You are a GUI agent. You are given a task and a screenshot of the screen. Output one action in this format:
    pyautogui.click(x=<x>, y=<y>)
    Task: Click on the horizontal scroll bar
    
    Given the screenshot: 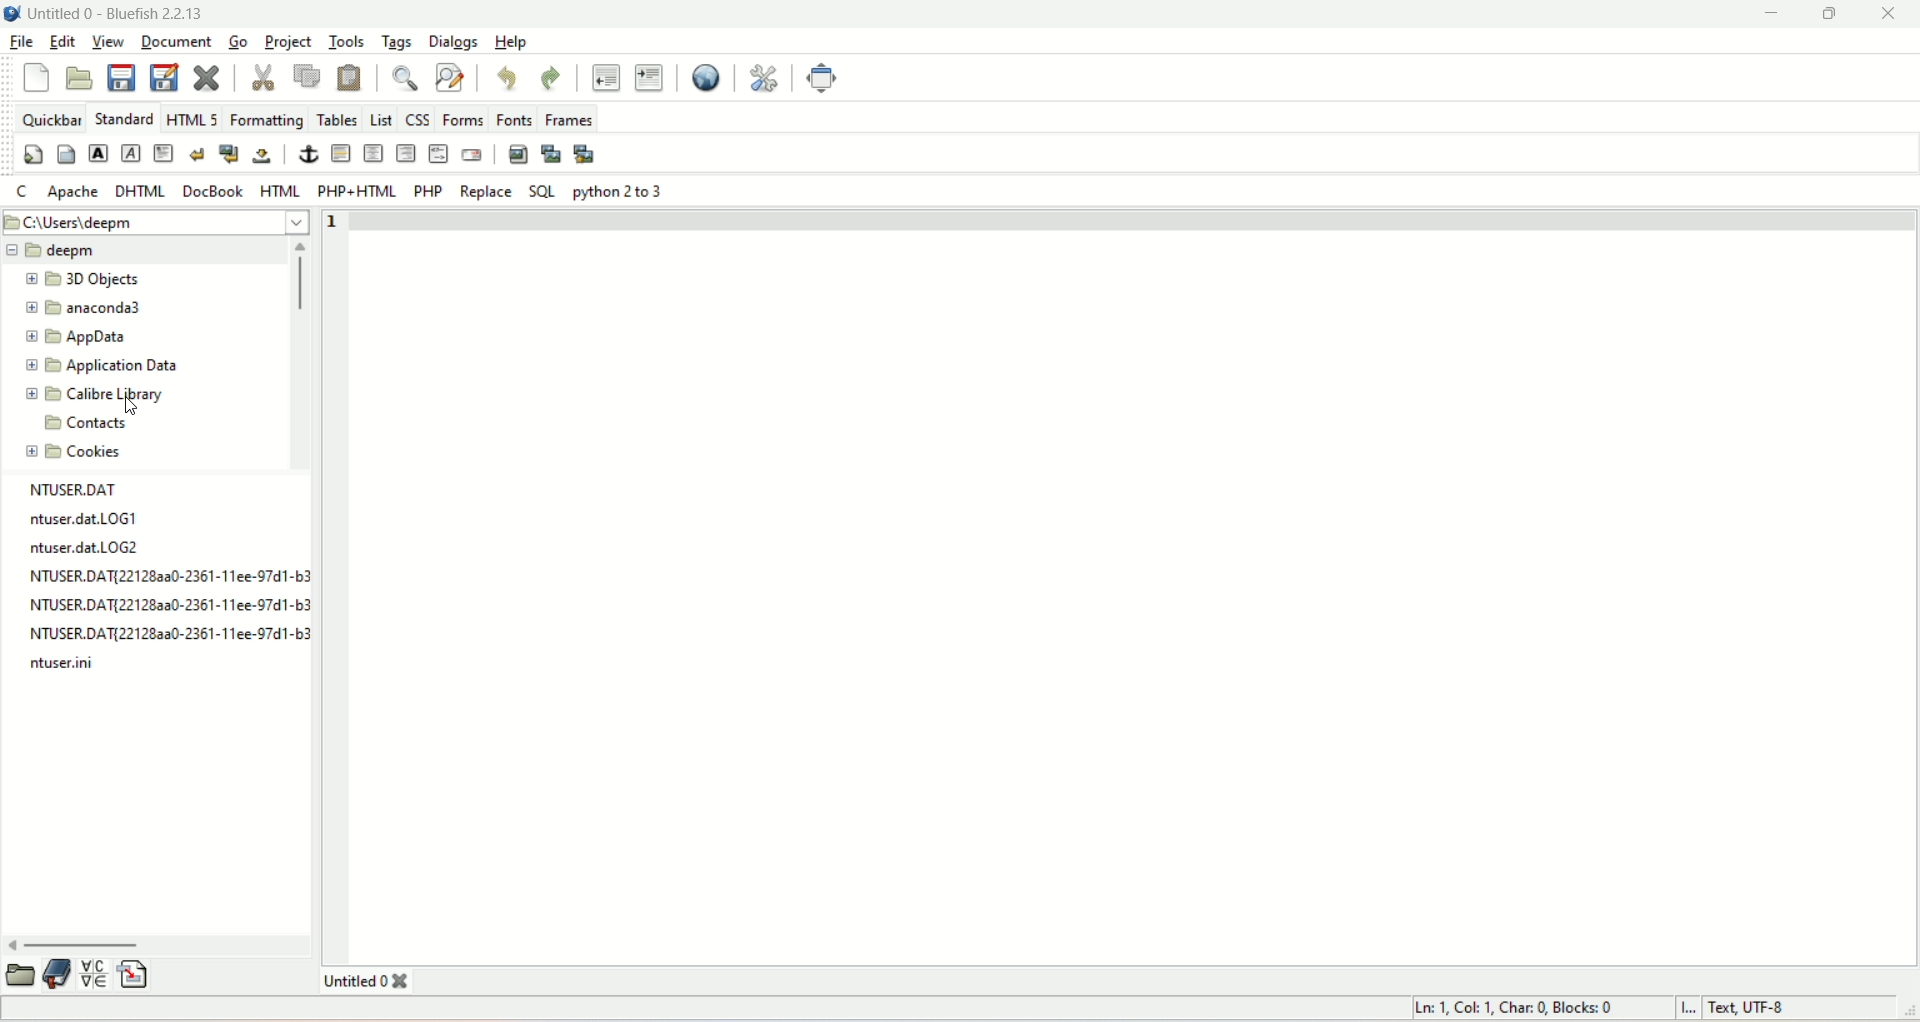 What is the action you would take?
    pyautogui.click(x=160, y=946)
    